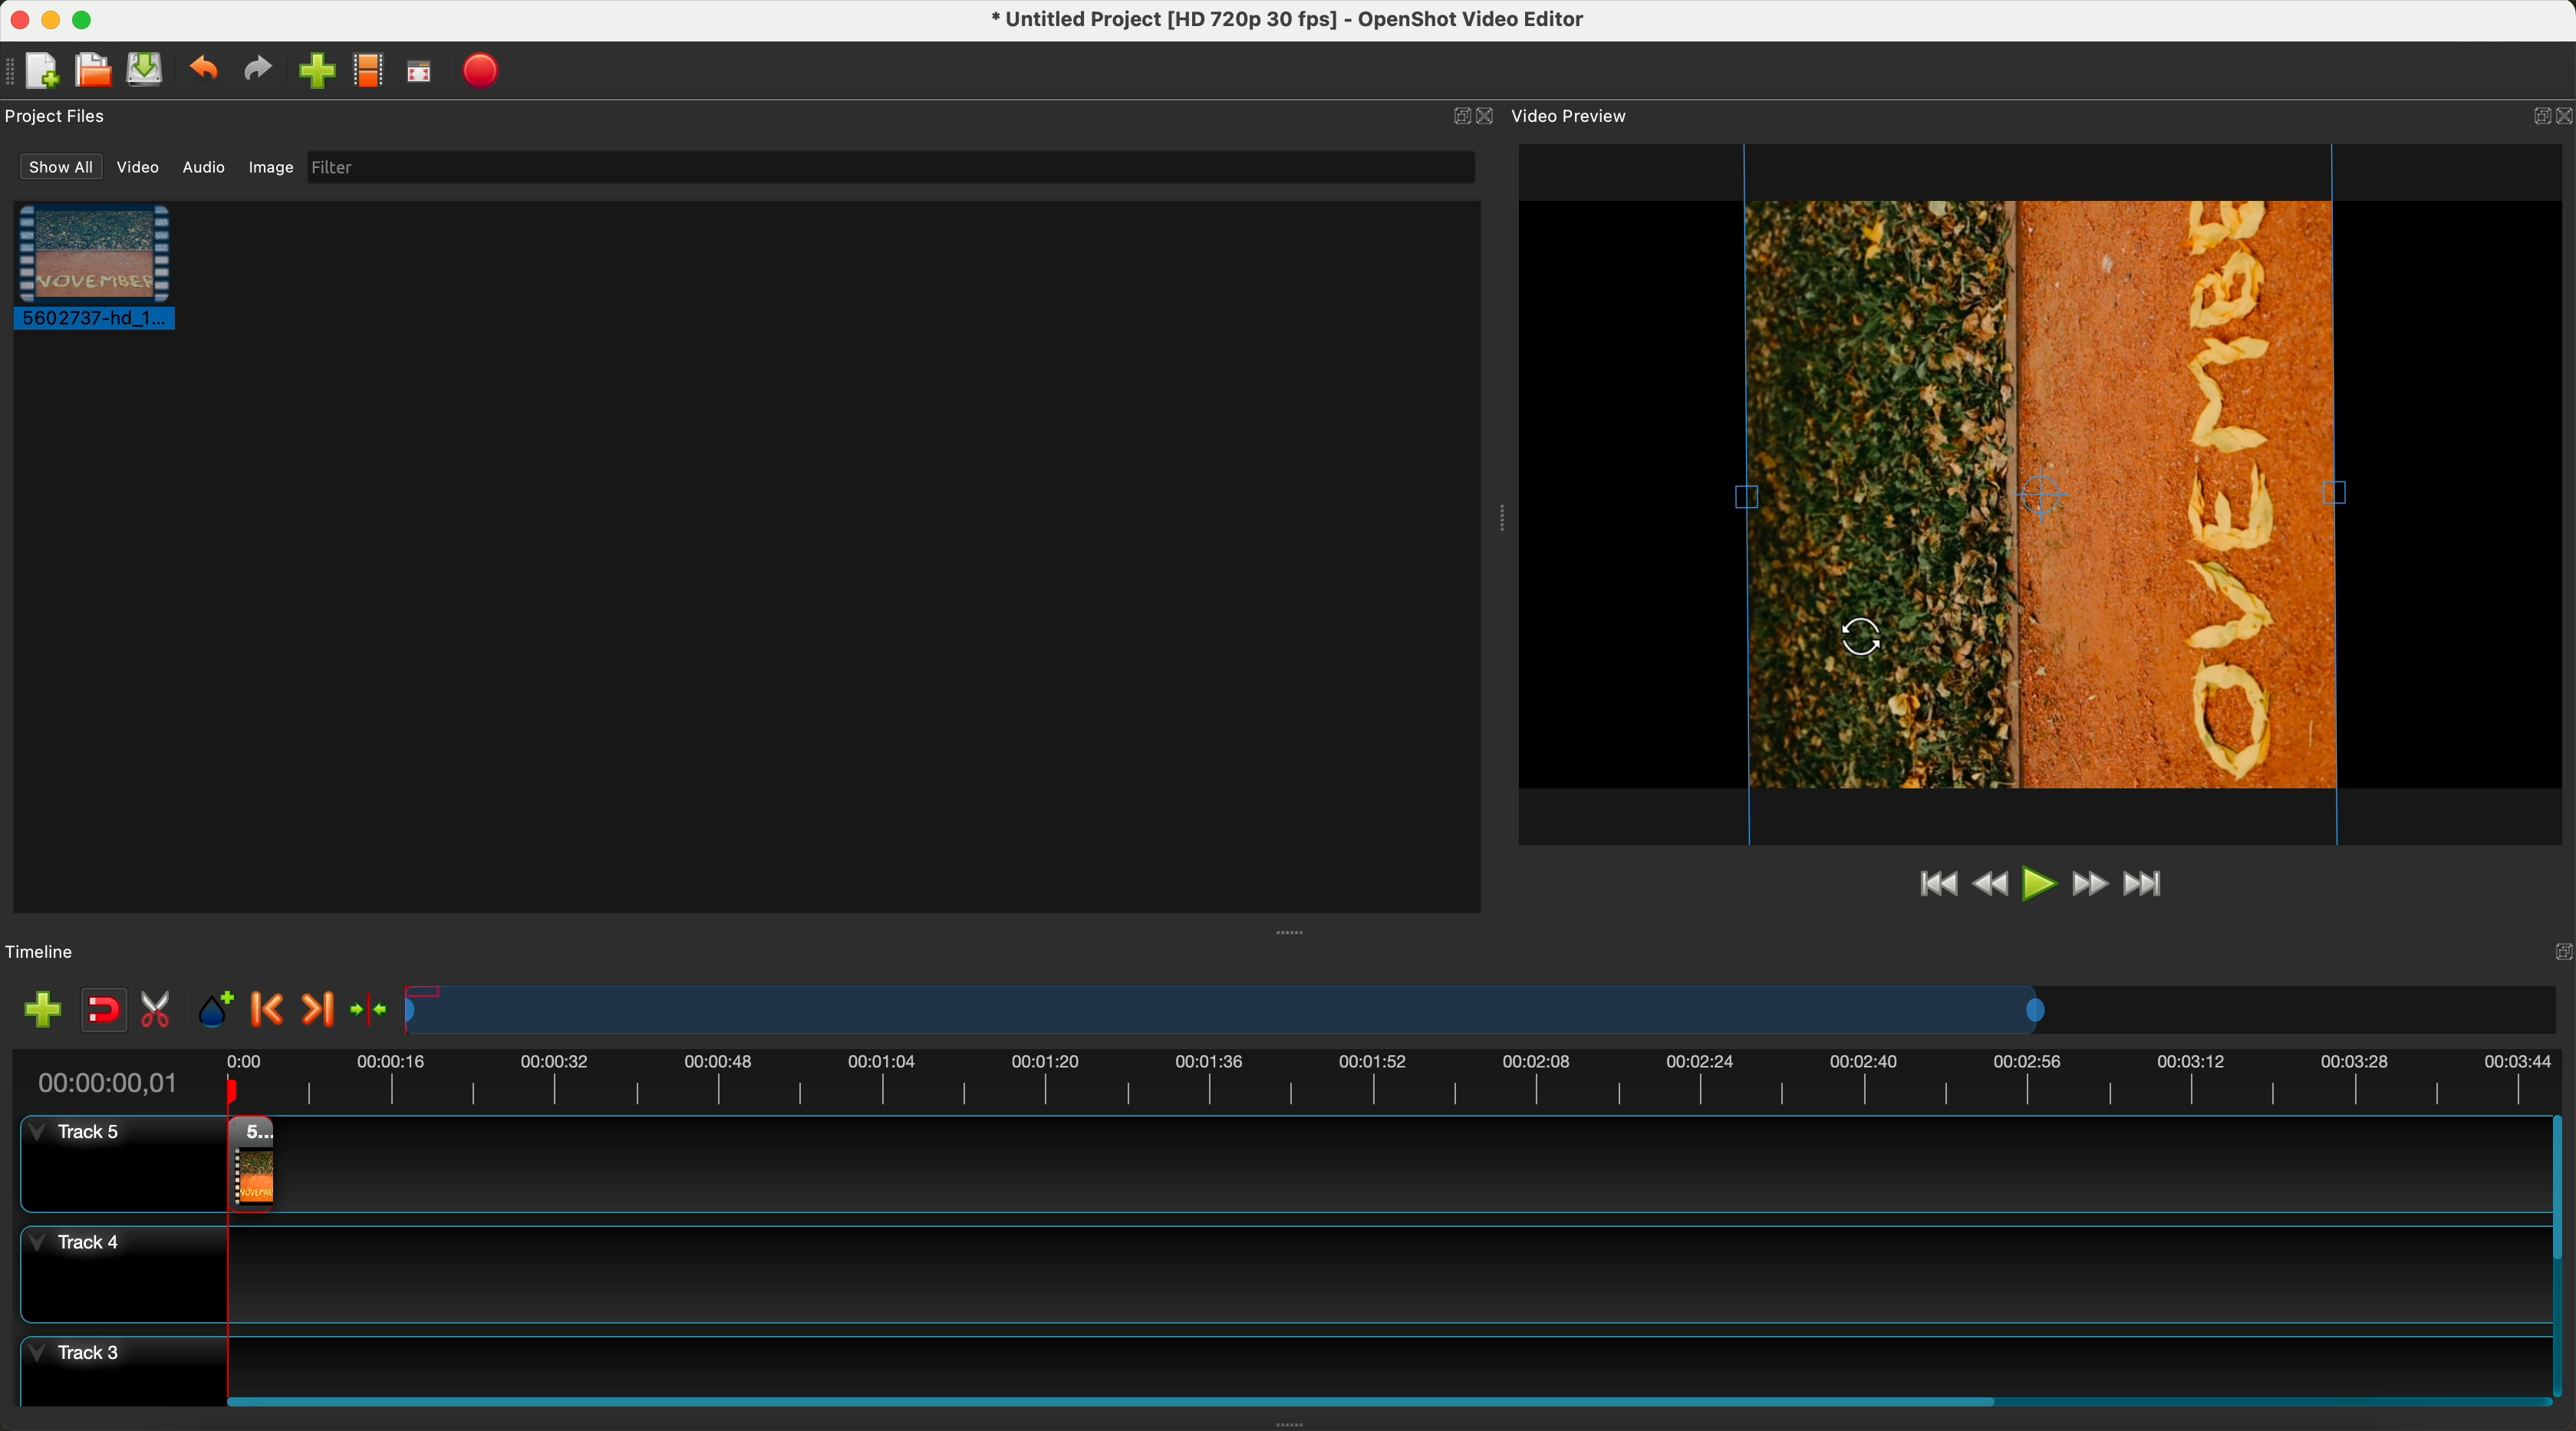  I want to click on track 5, so click(109, 1164).